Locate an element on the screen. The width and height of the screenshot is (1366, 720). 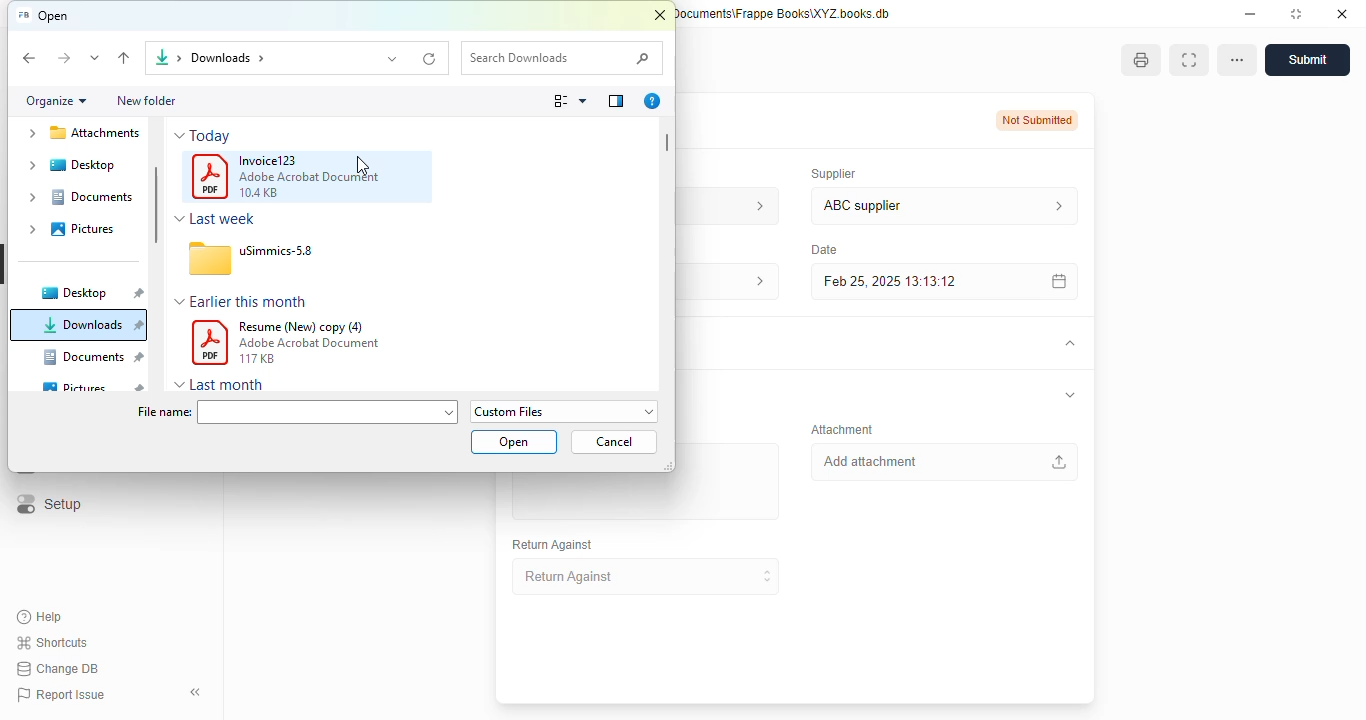
open print view is located at coordinates (1141, 60).